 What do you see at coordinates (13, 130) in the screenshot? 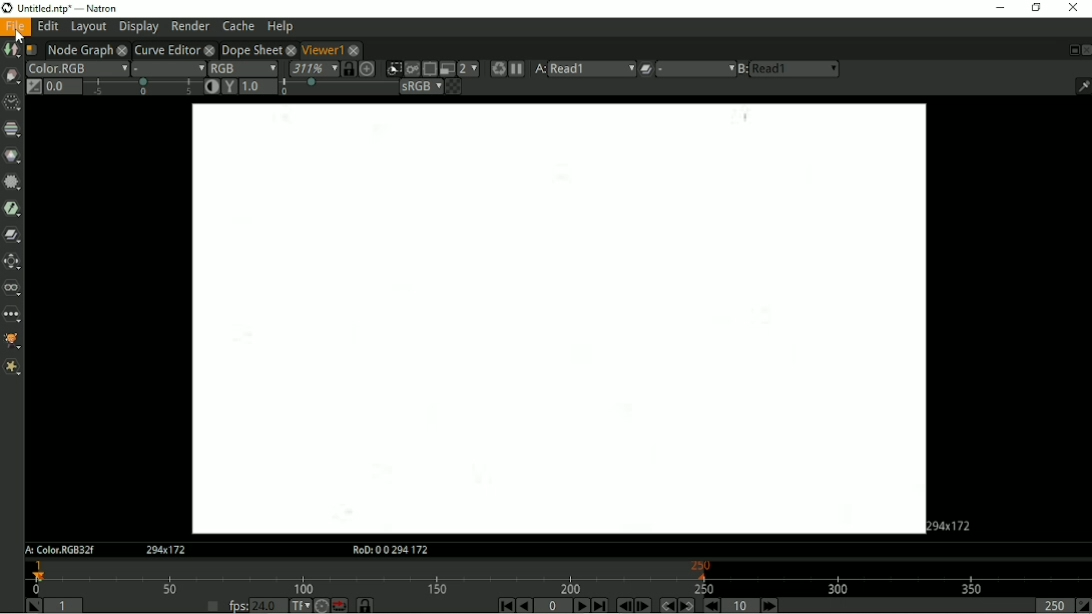
I see `Channel` at bounding box center [13, 130].